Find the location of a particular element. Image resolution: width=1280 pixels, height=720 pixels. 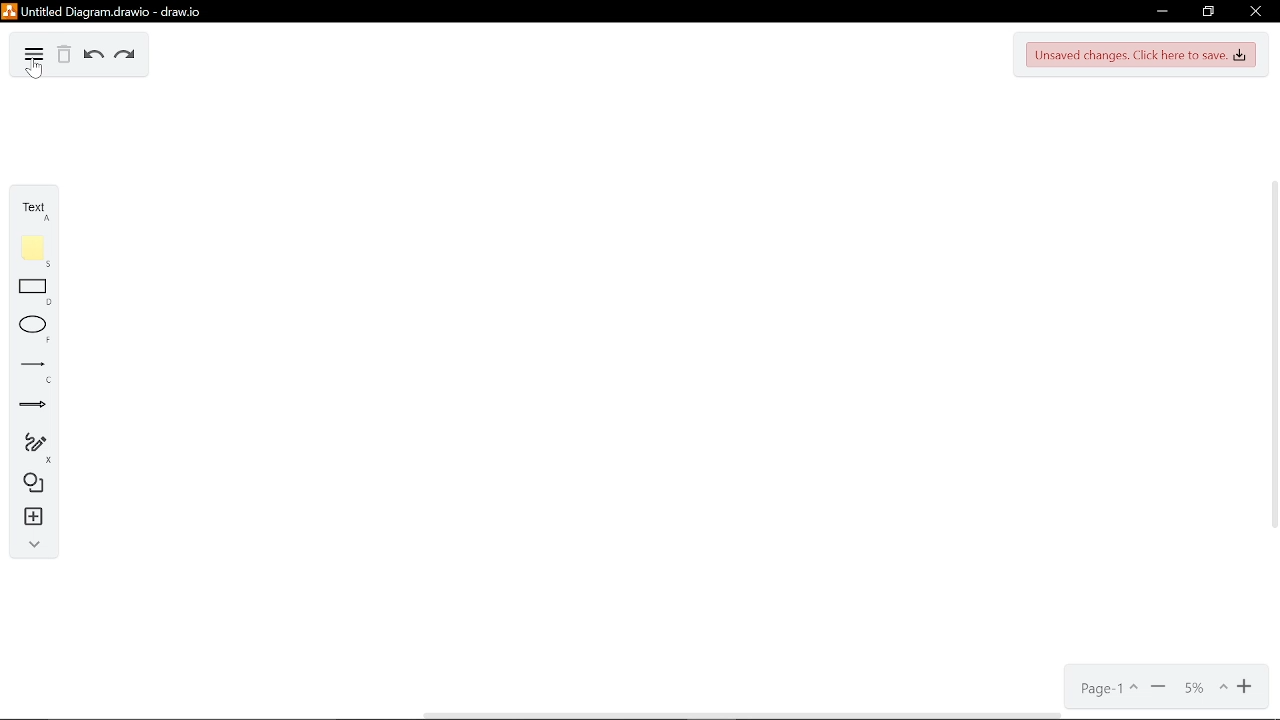

Note is located at coordinates (27, 252).